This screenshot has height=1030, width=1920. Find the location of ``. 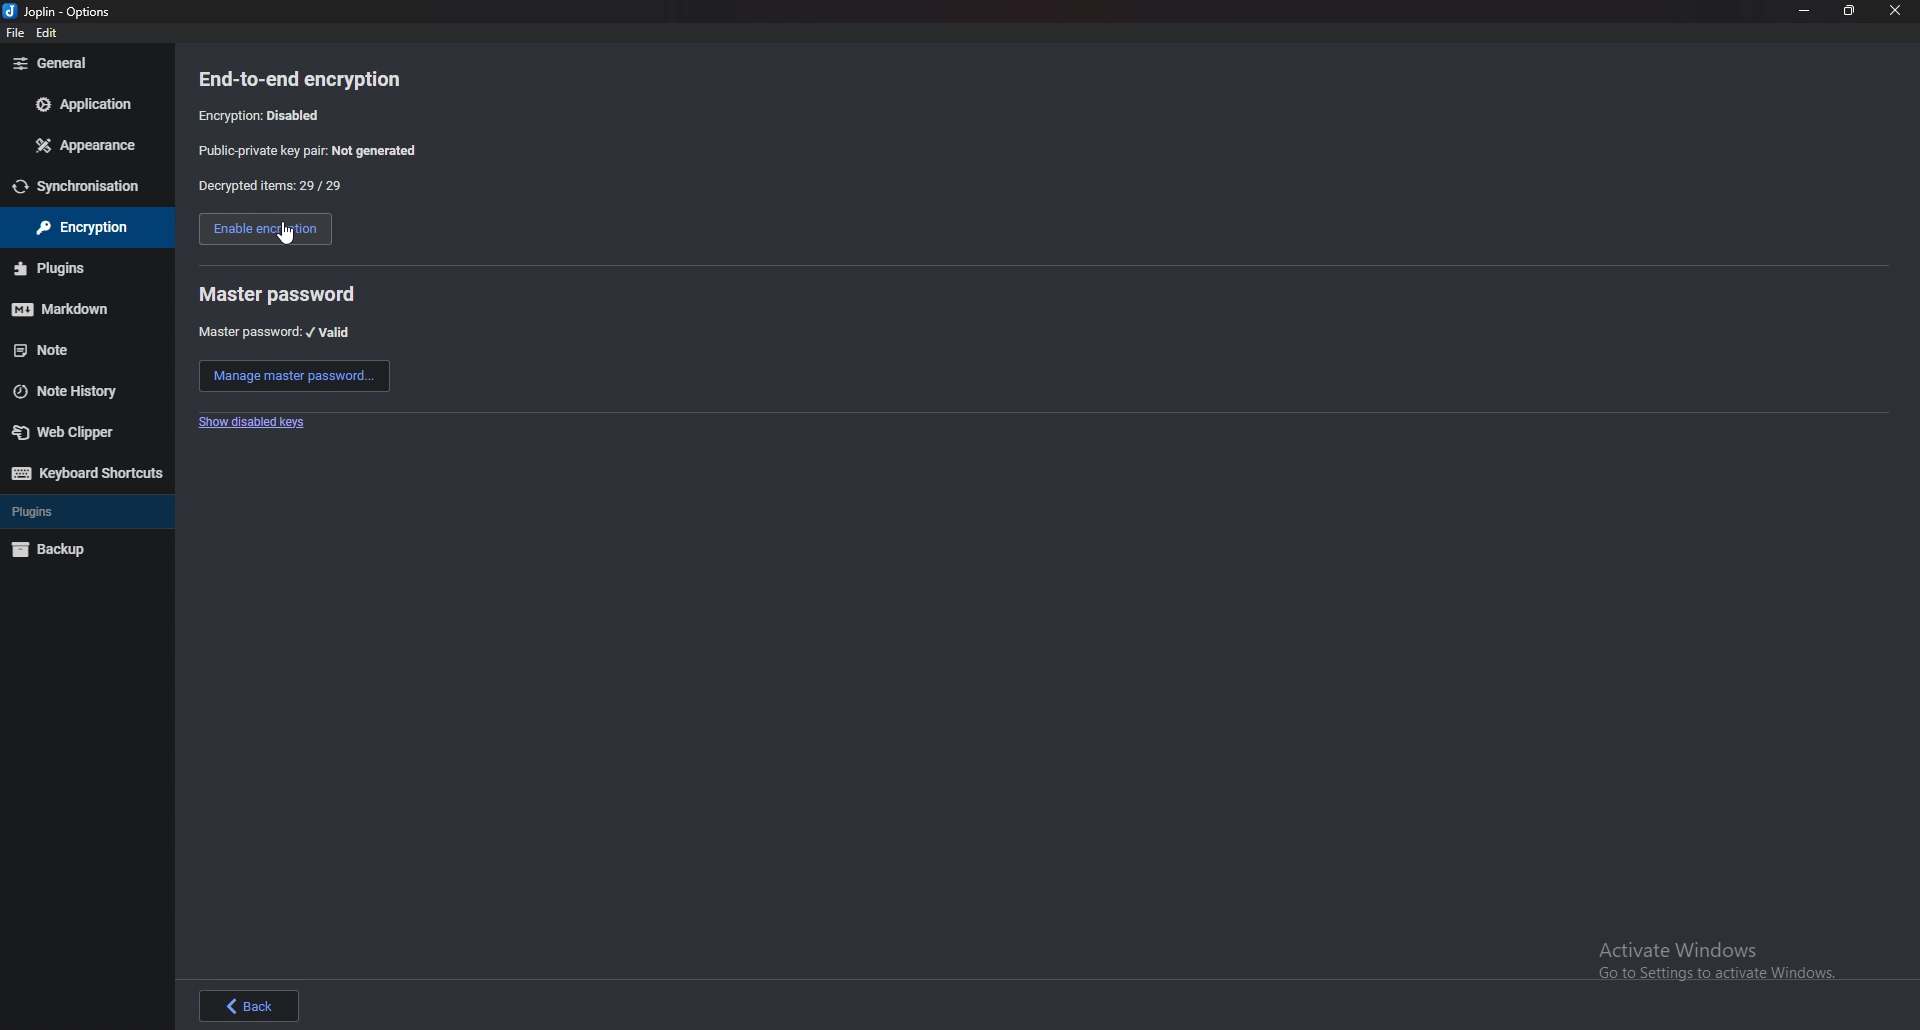

 is located at coordinates (35, 511).